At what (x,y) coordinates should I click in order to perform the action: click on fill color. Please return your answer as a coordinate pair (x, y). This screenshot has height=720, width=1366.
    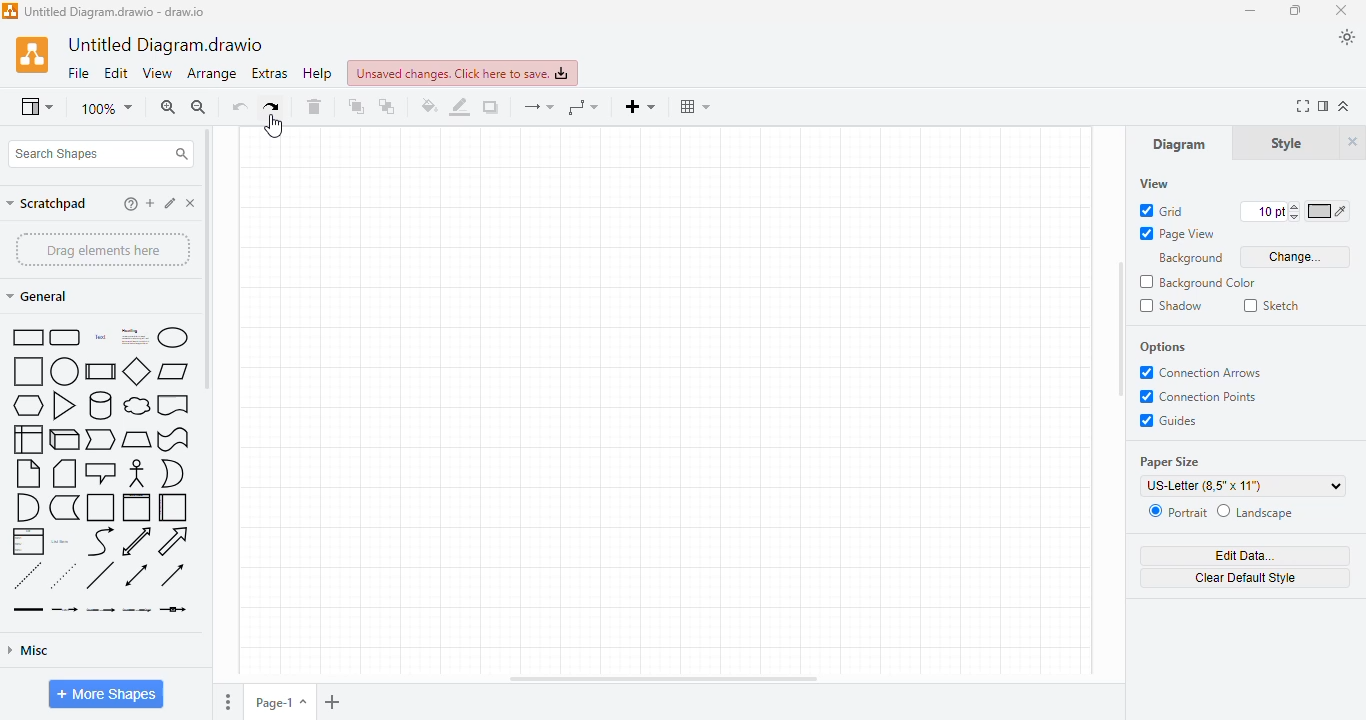
    Looking at the image, I should click on (429, 105).